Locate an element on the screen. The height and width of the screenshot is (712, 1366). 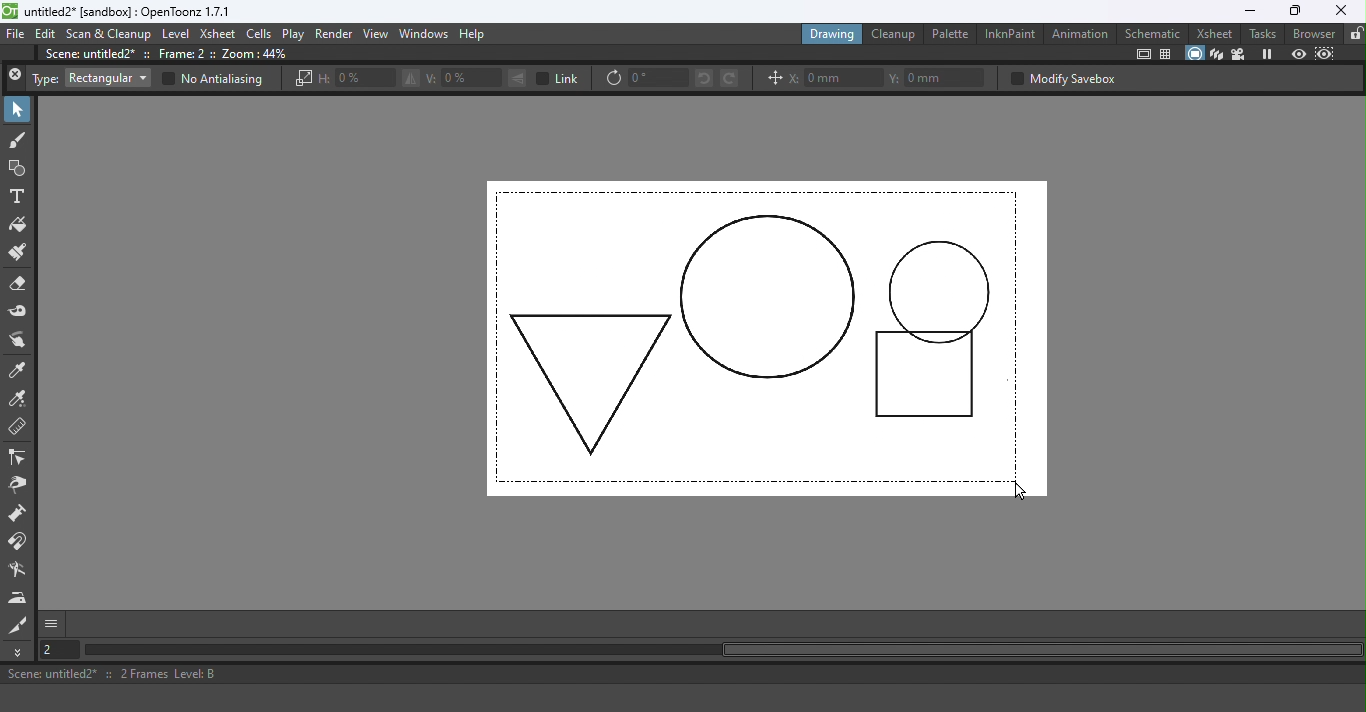
Animation is located at coordinates (1081, 33).